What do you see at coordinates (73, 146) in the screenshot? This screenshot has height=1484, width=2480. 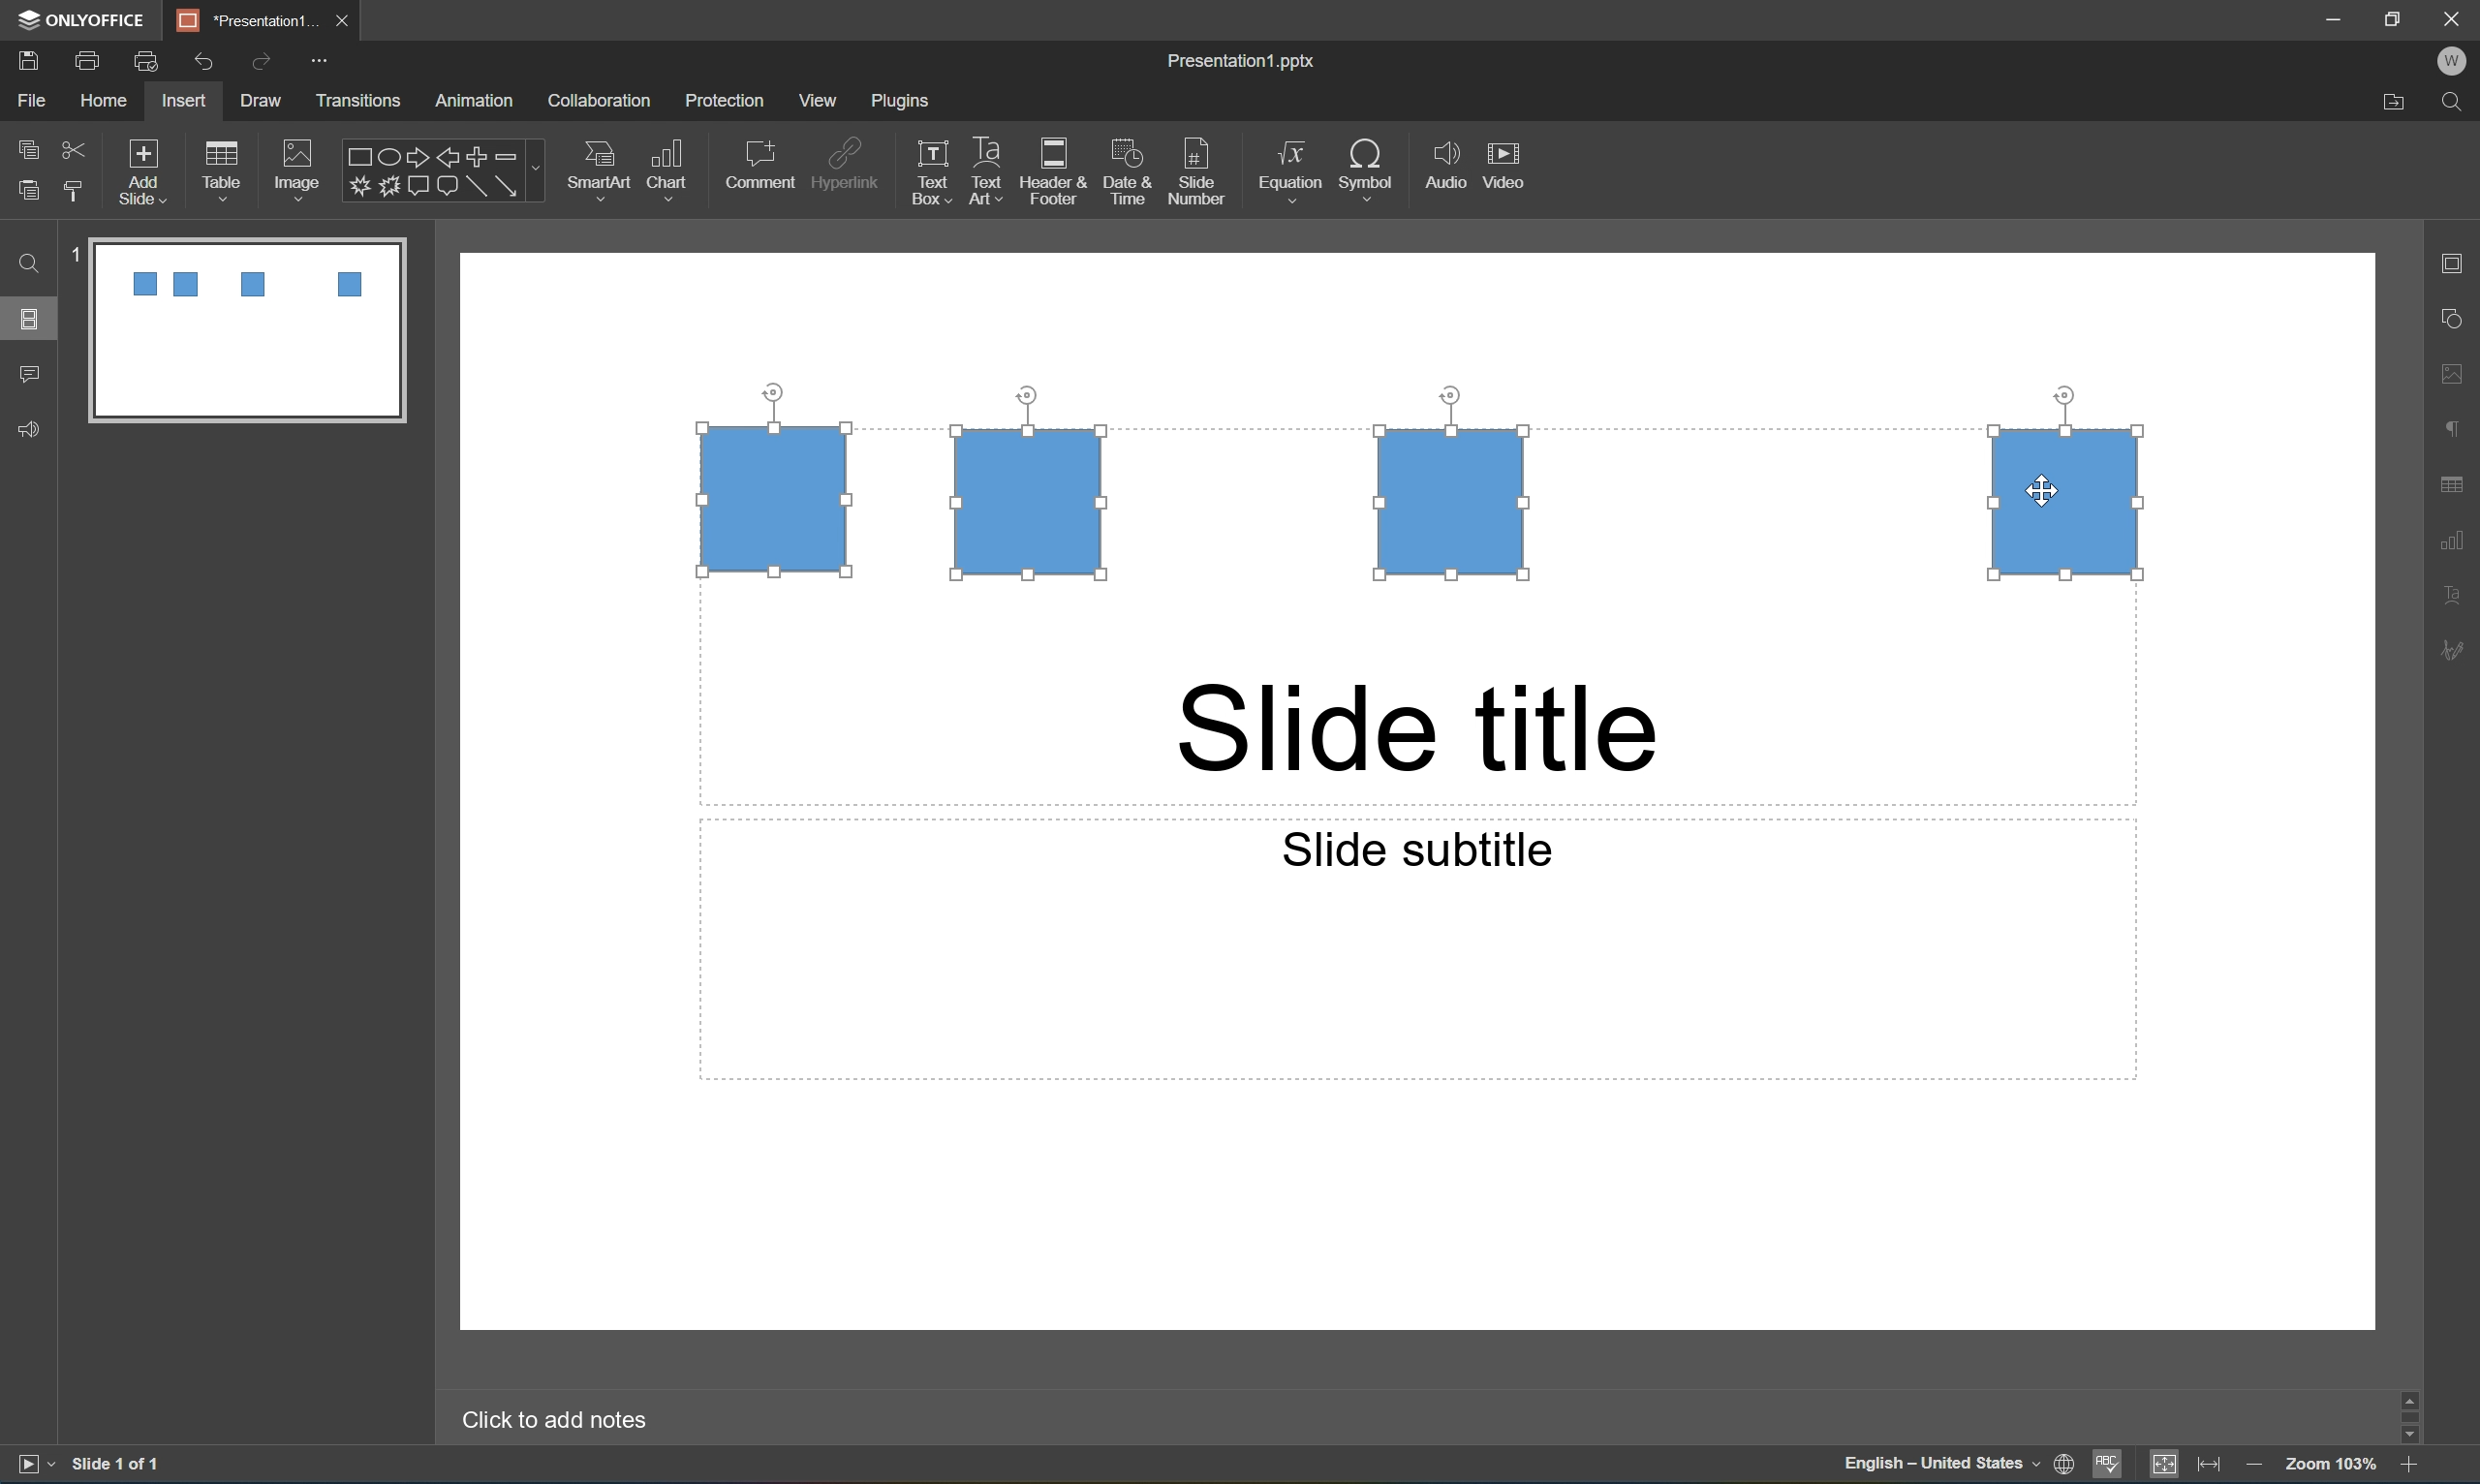 I see `cut` at bounding box center [73, 146].